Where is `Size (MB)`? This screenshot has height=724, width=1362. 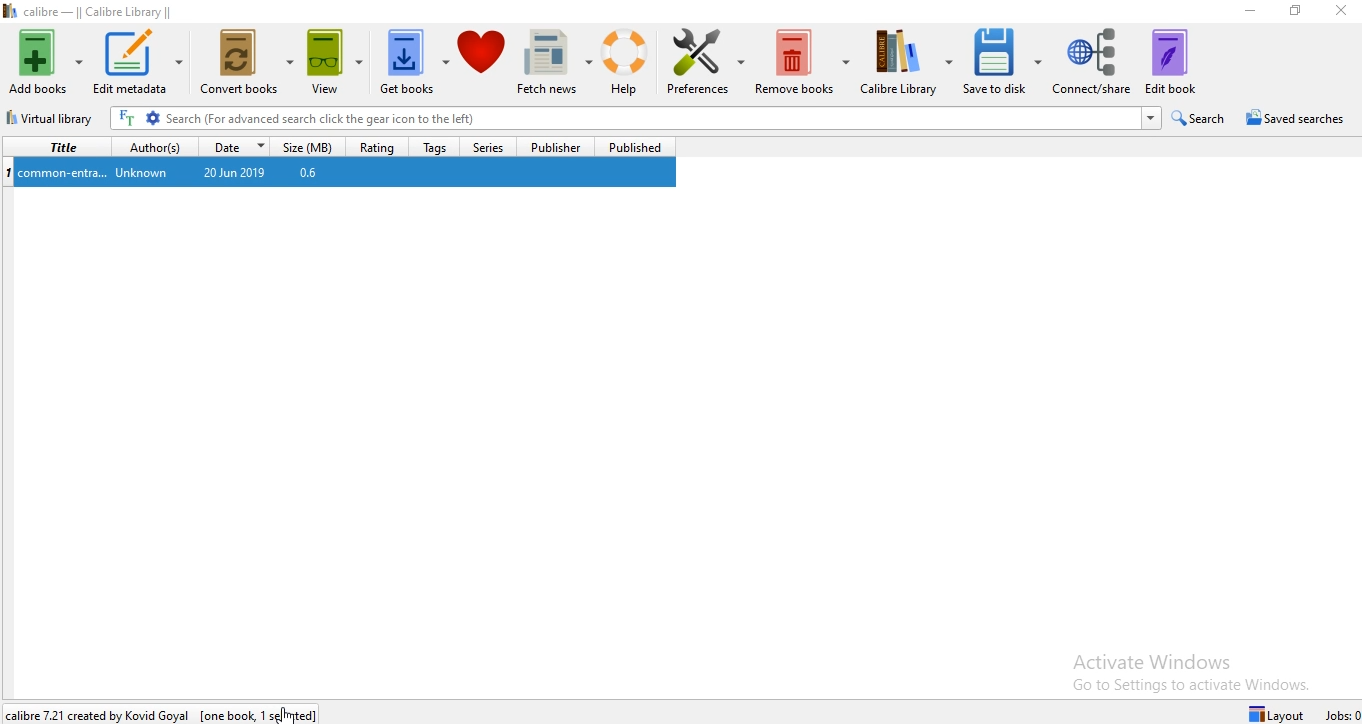 Size (MB) is located at coordinates (310, 148).